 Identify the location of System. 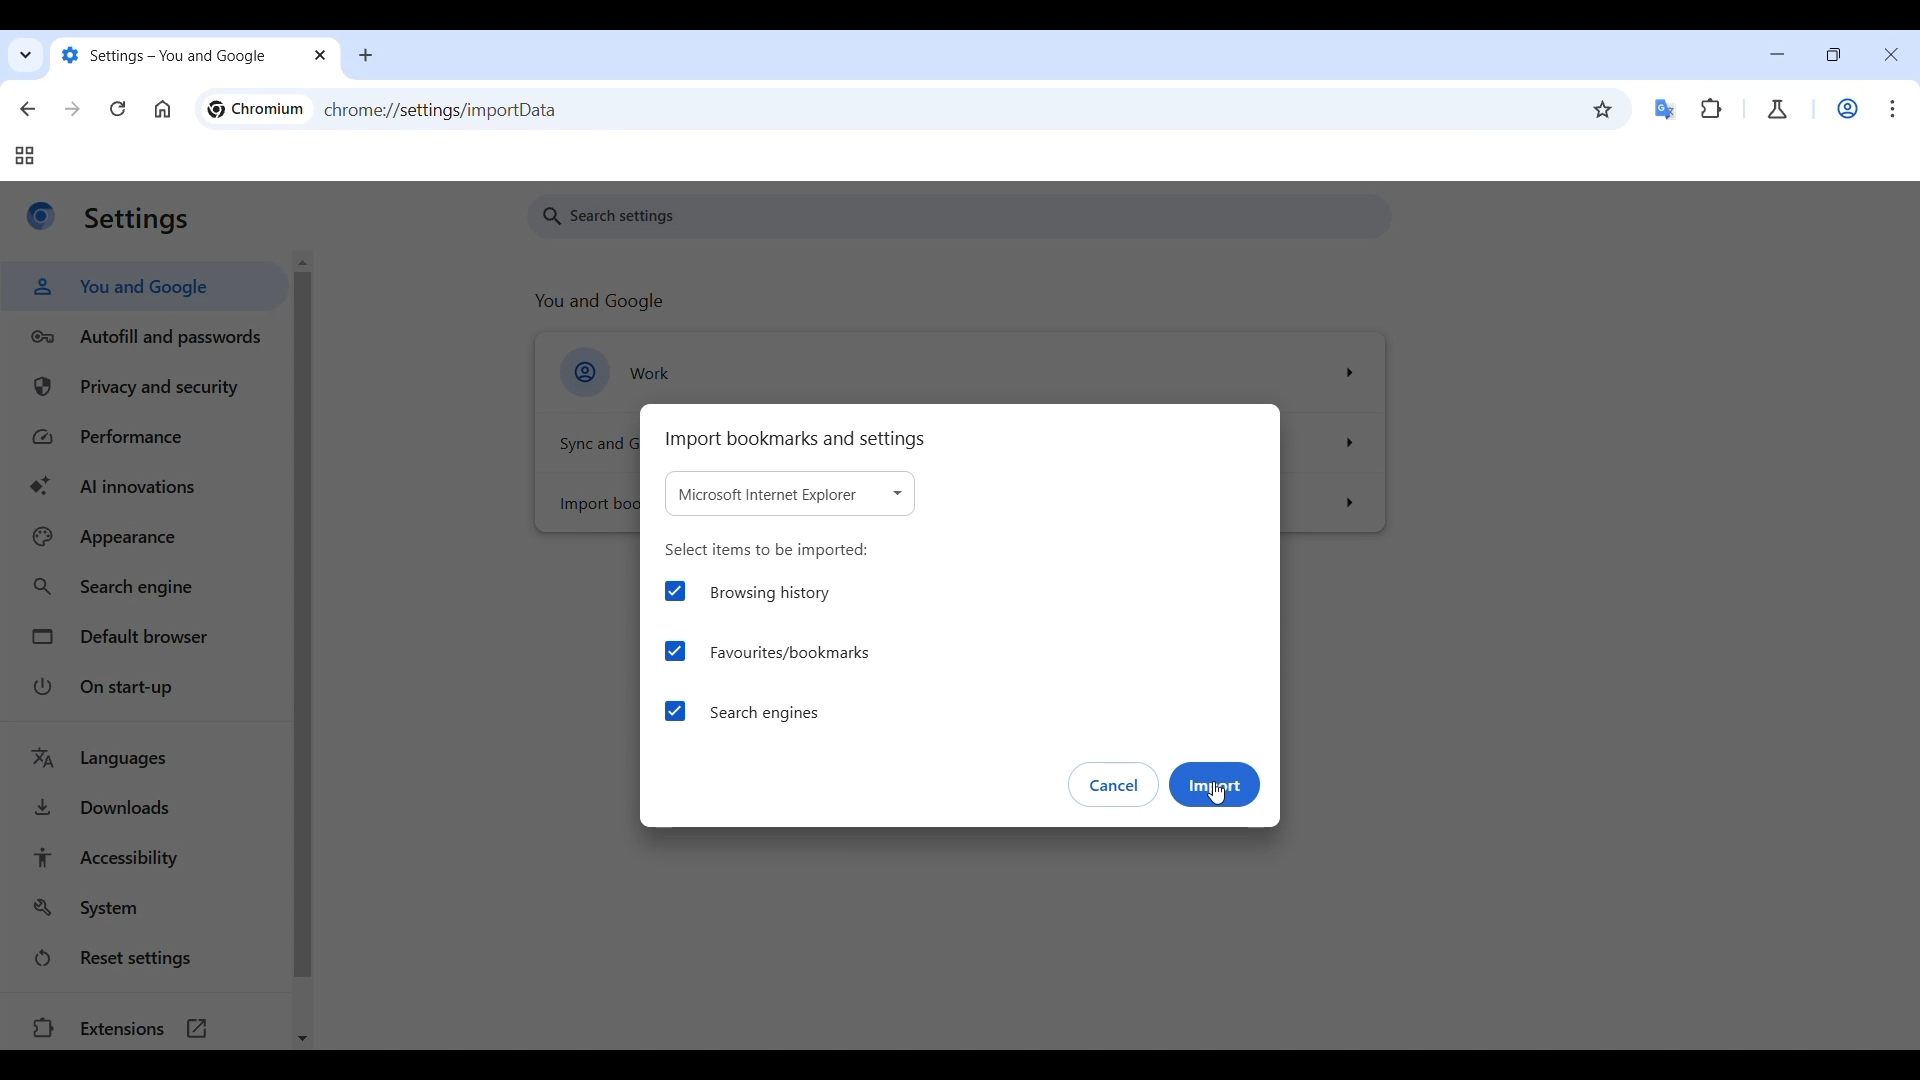
(145, 907).